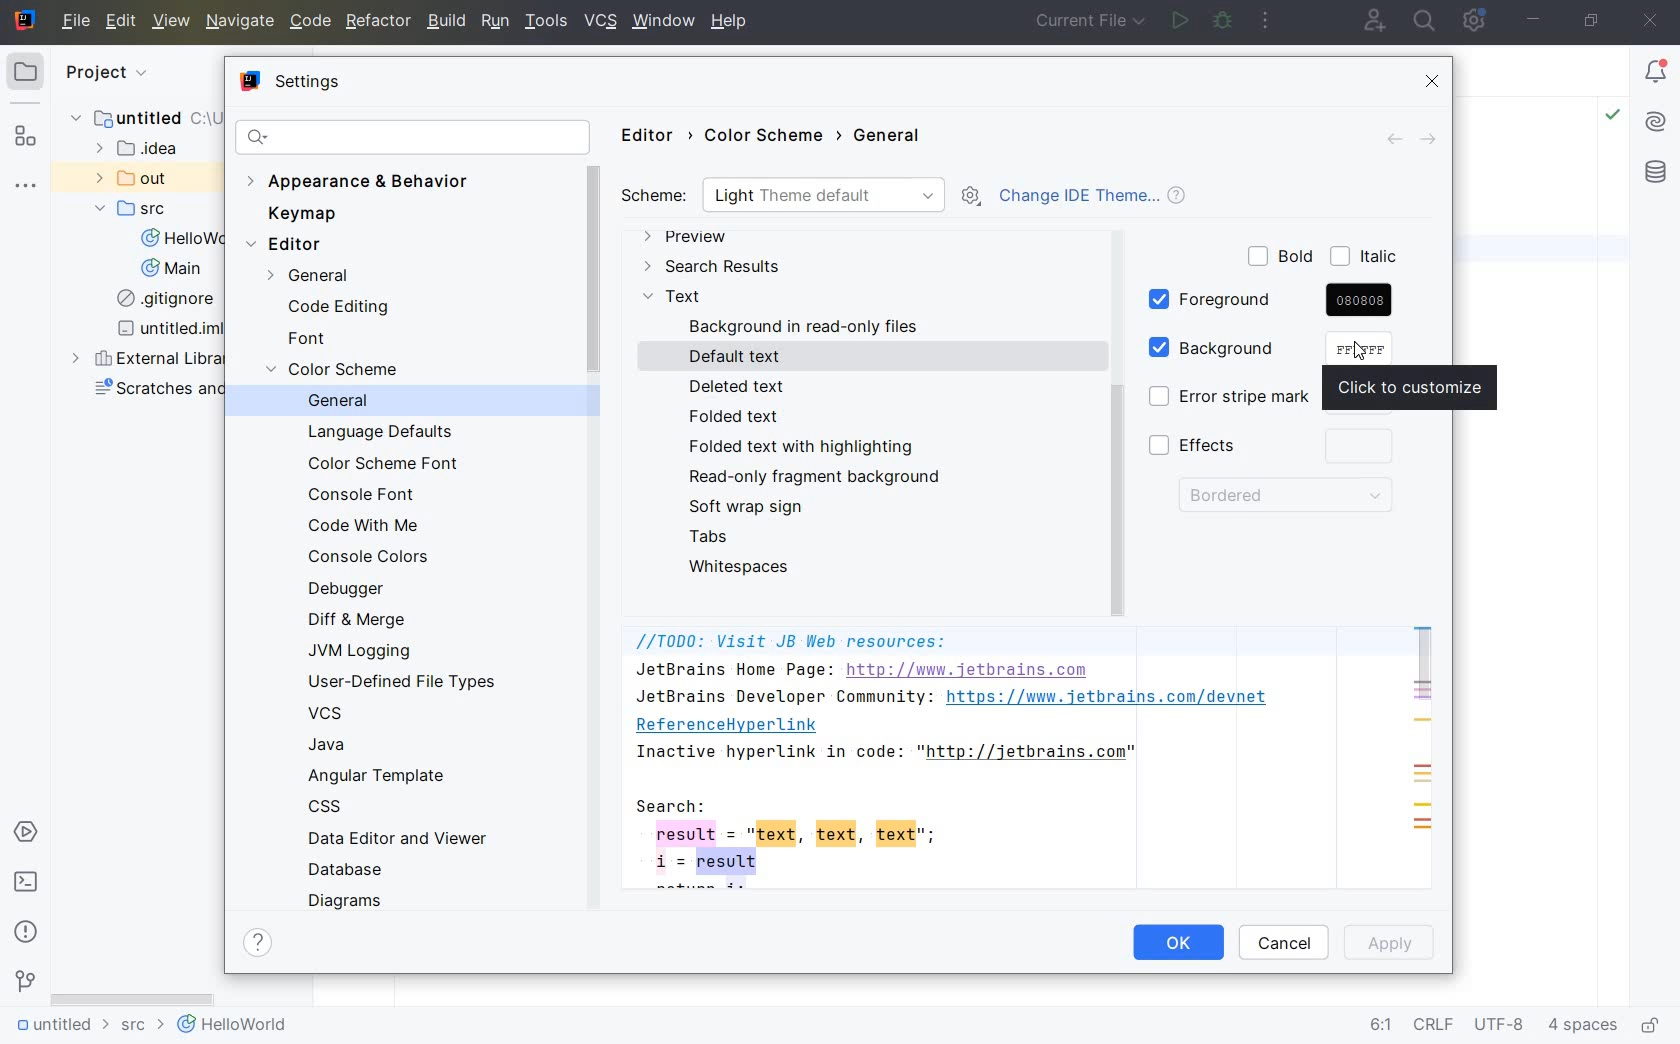  Describe the element at coordinates (785, 196) in the screenshot. I see `SCHEME` at that location.